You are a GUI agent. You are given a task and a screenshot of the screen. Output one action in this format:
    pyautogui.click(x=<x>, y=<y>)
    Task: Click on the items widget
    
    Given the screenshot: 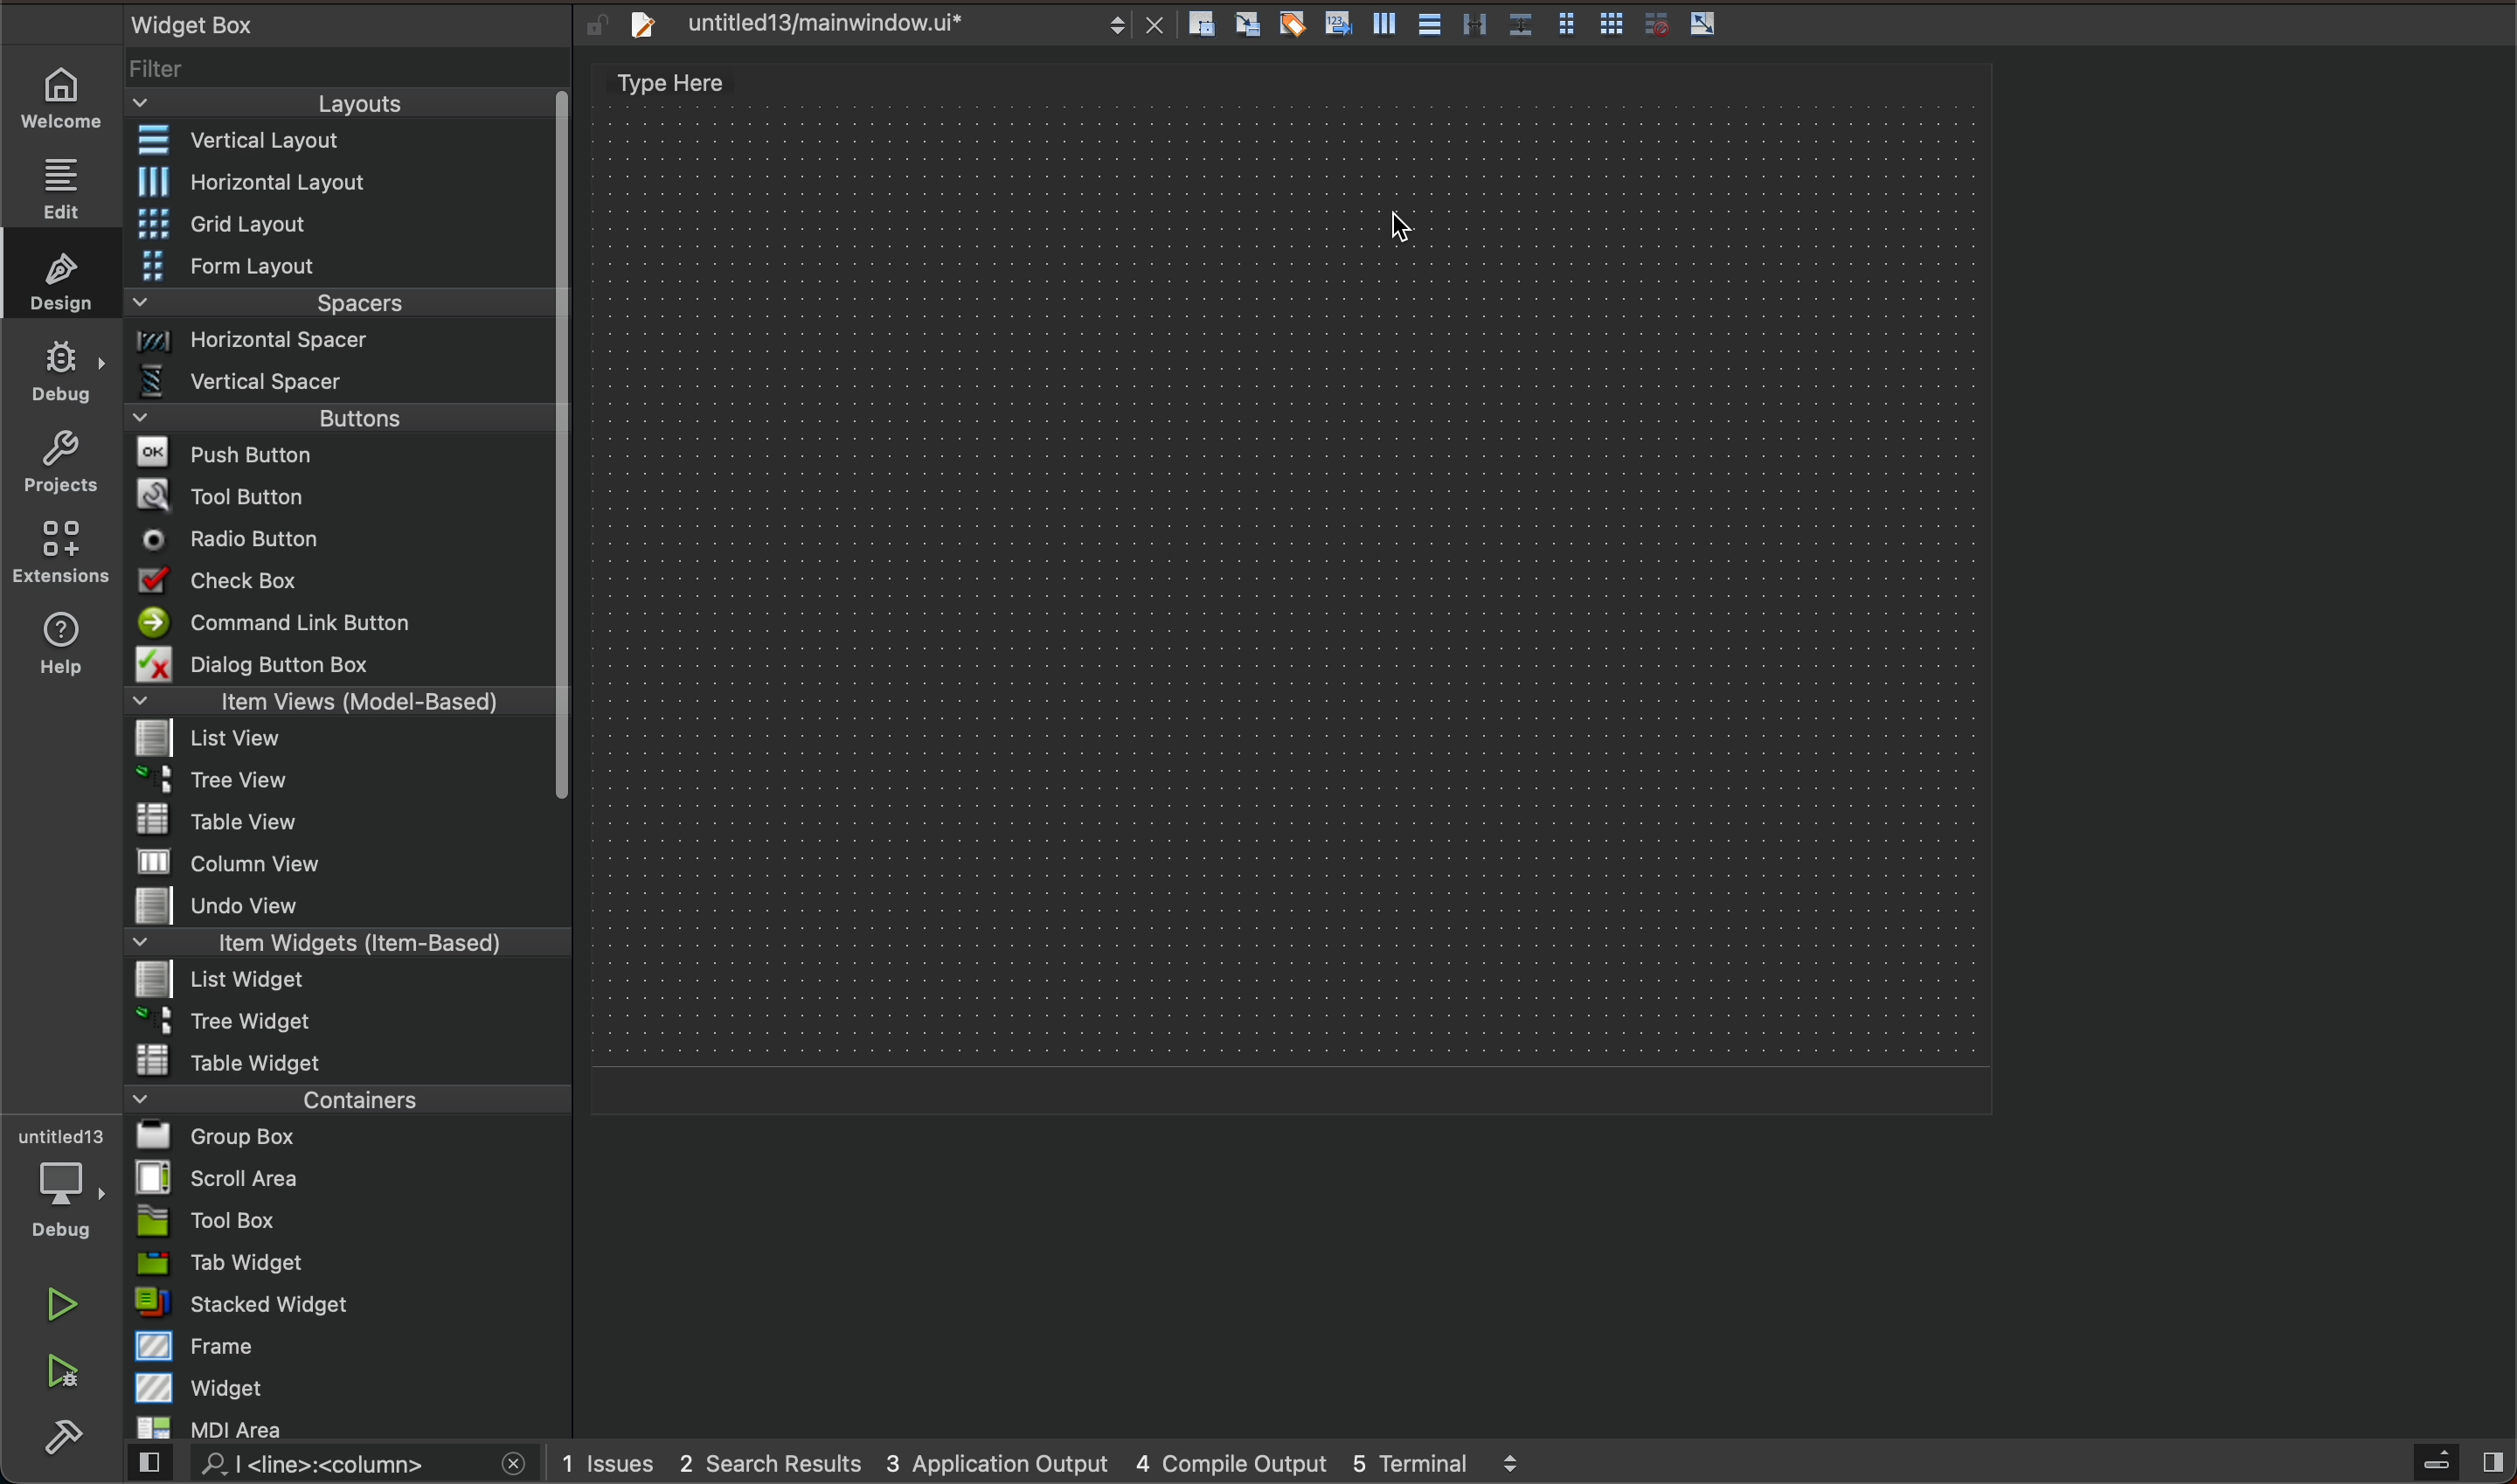 What is the action you would take?
    pyautogui.click(x=340, y=943)
    